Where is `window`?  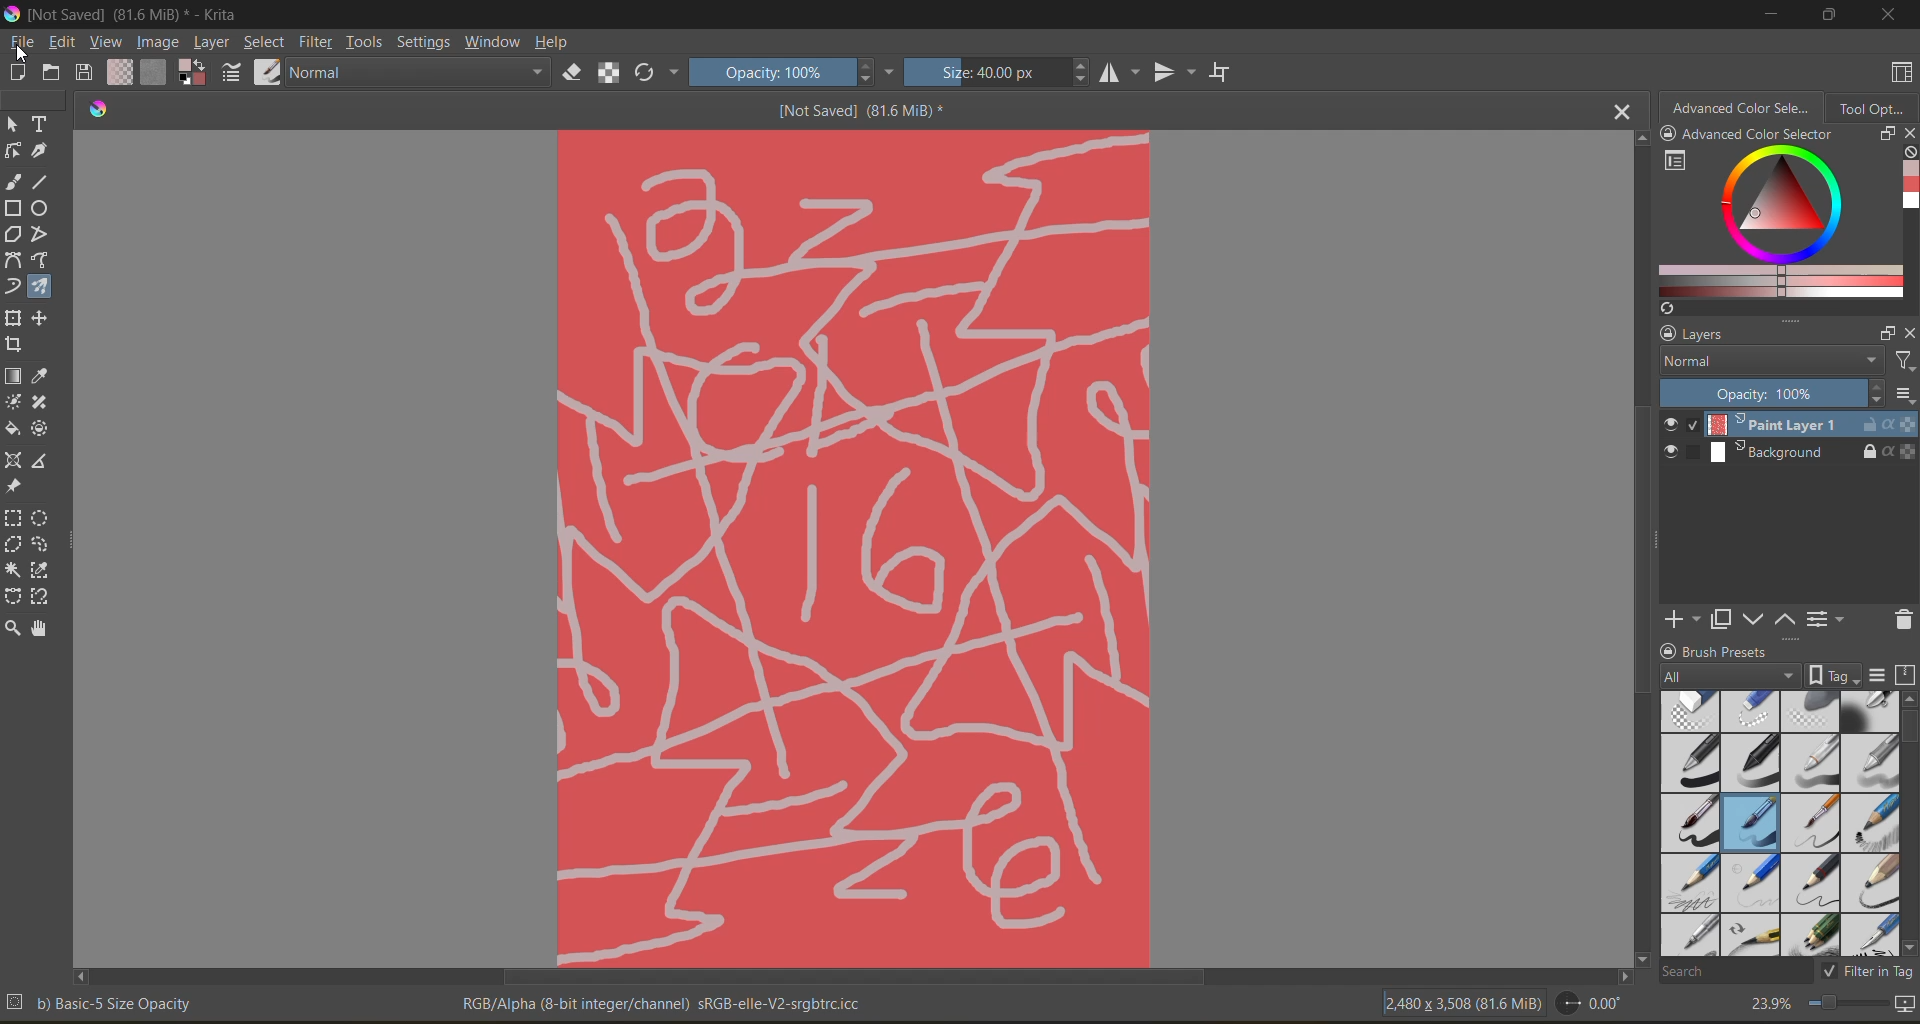 window is located at coordinates (492, 42).